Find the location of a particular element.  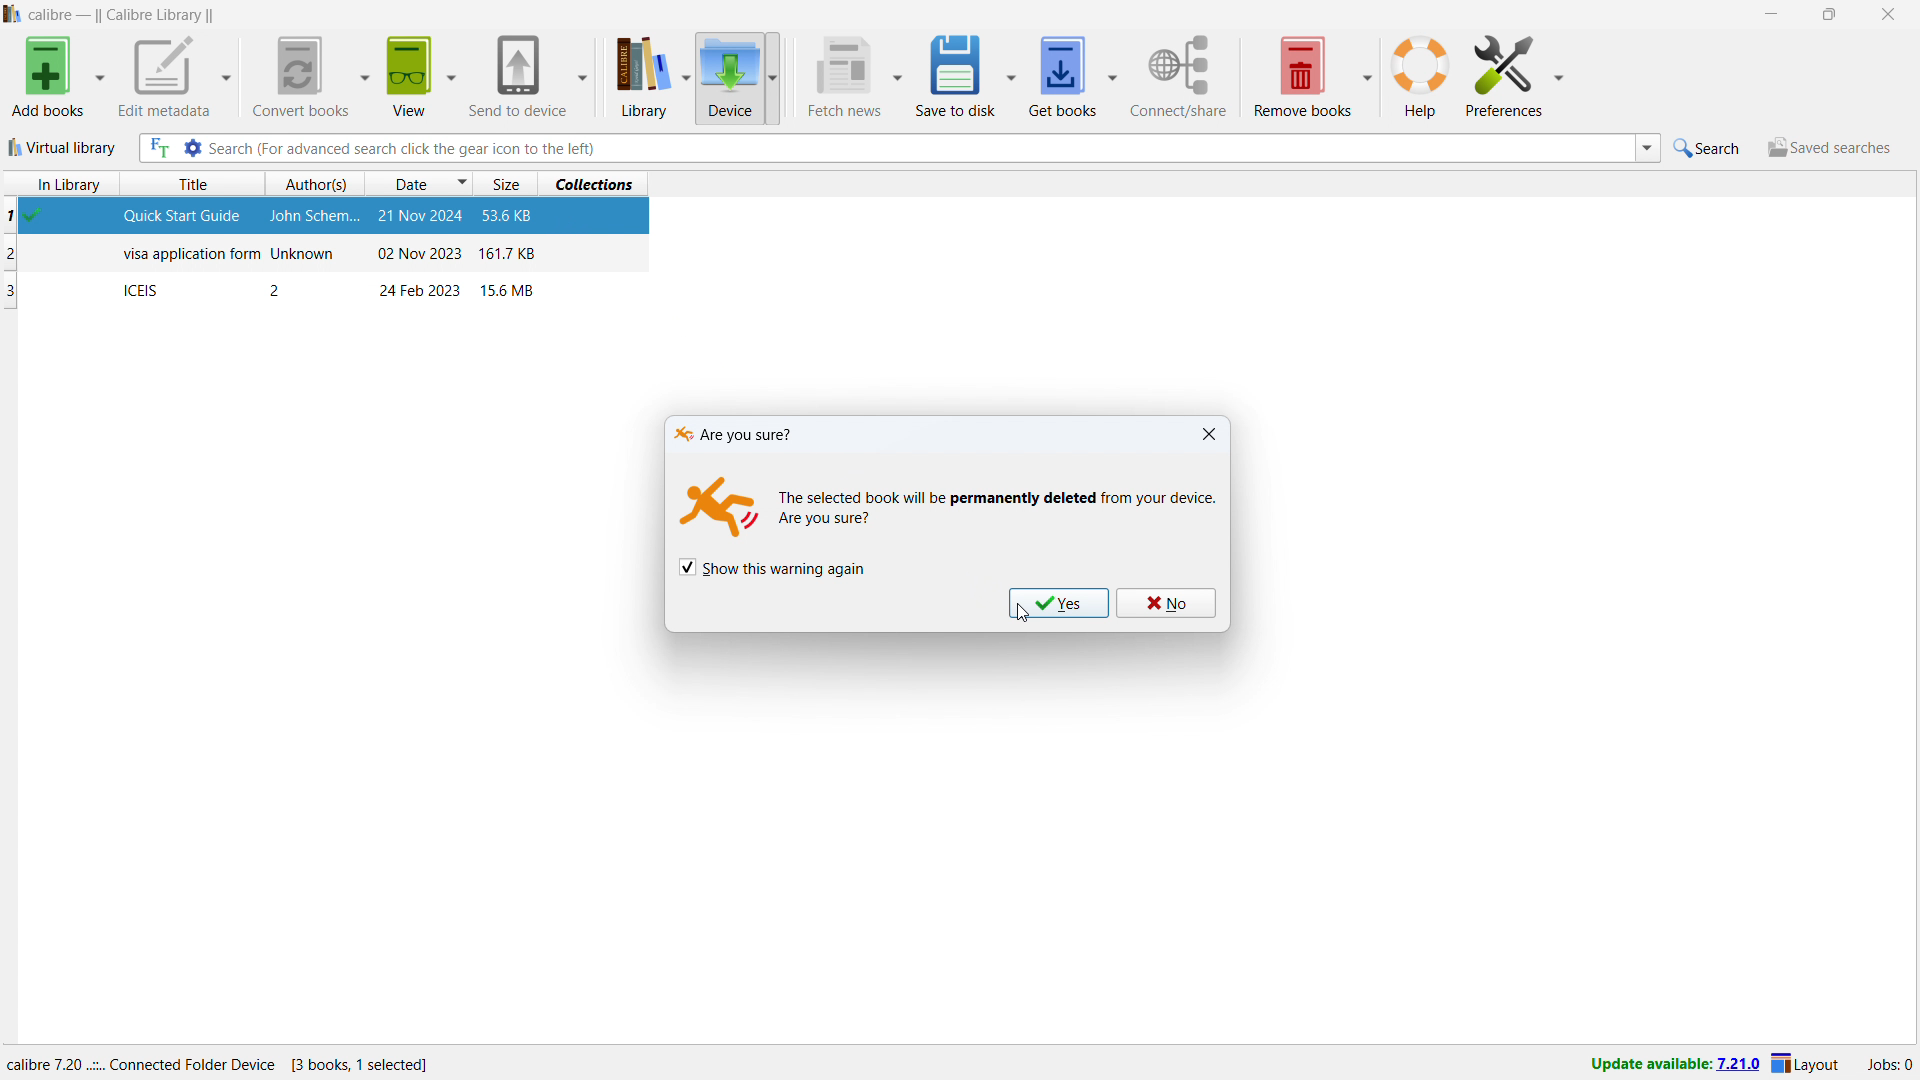

update is located at coordinates (1673, 1065).